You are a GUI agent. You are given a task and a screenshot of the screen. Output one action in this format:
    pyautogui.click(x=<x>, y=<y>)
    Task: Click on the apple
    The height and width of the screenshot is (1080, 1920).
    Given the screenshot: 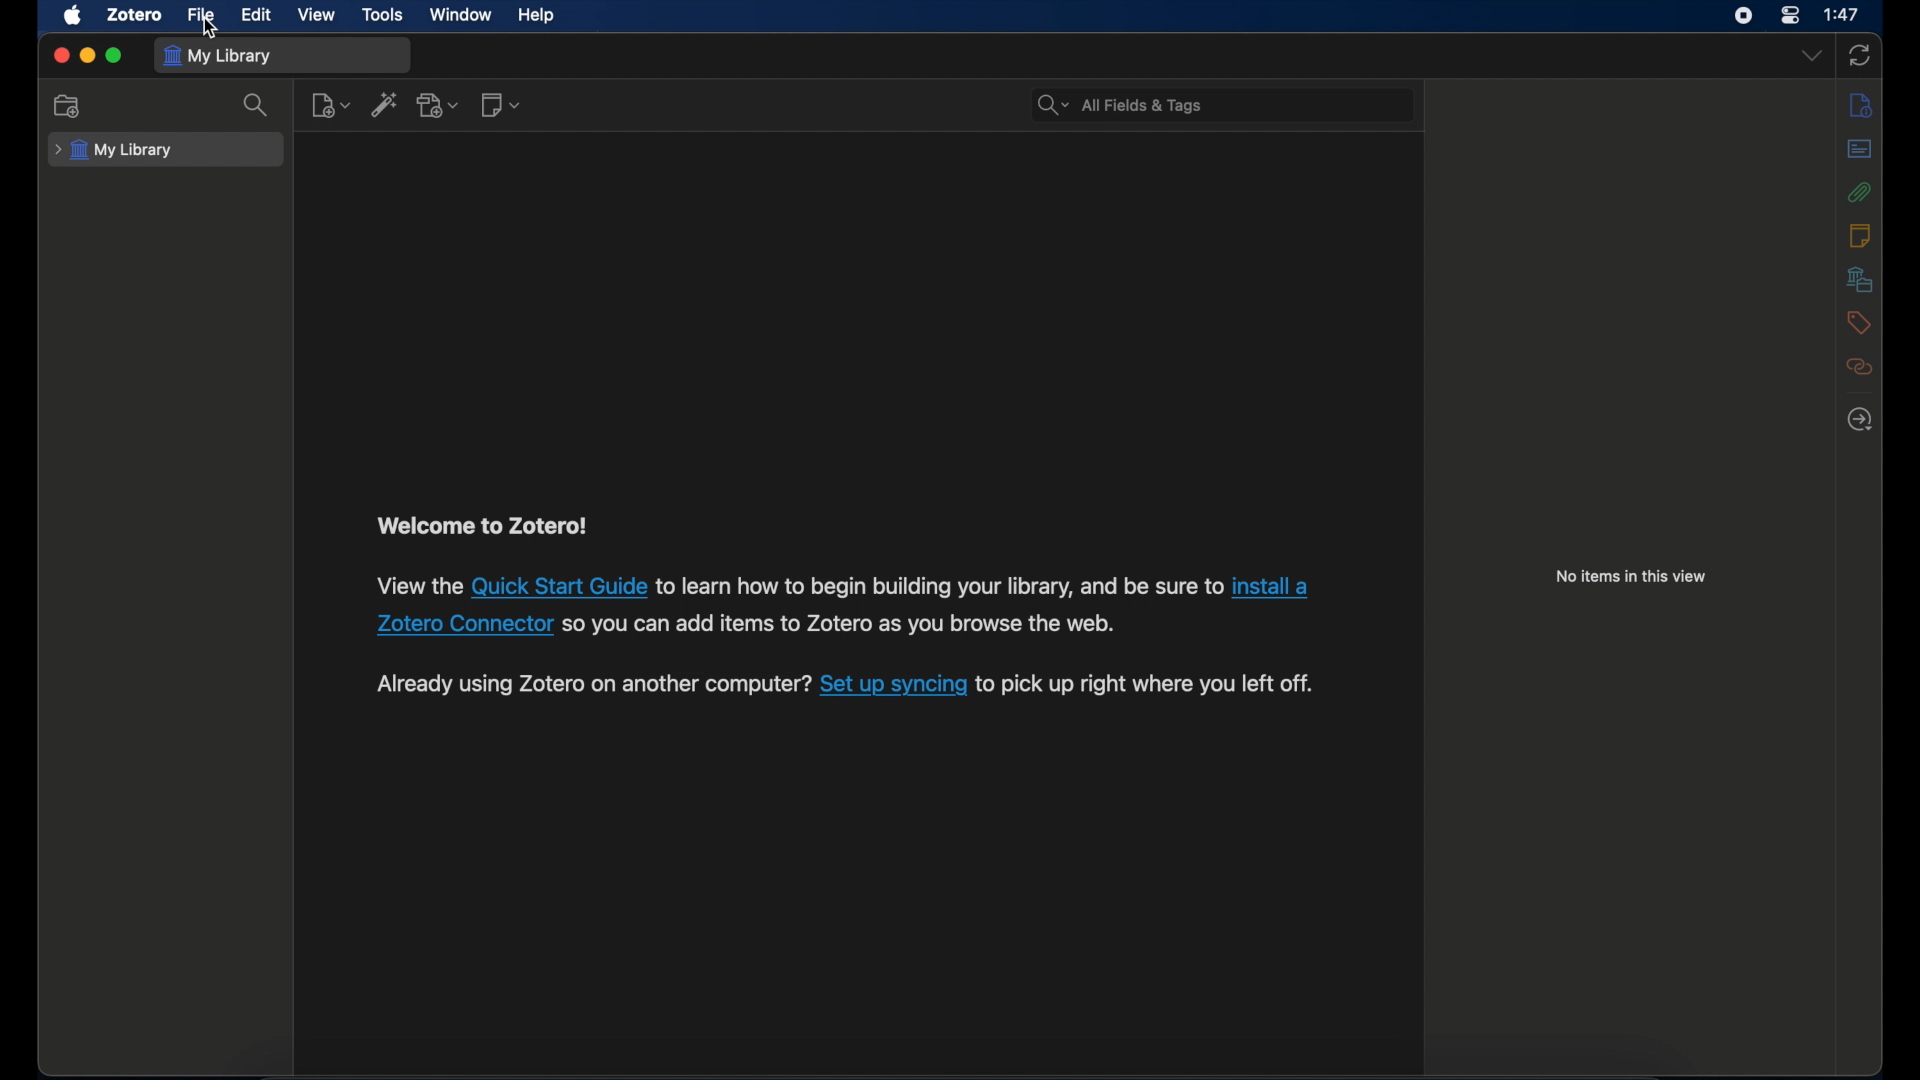 What is the action you would take?
    pyautogui.click(x=71, y=15)
    